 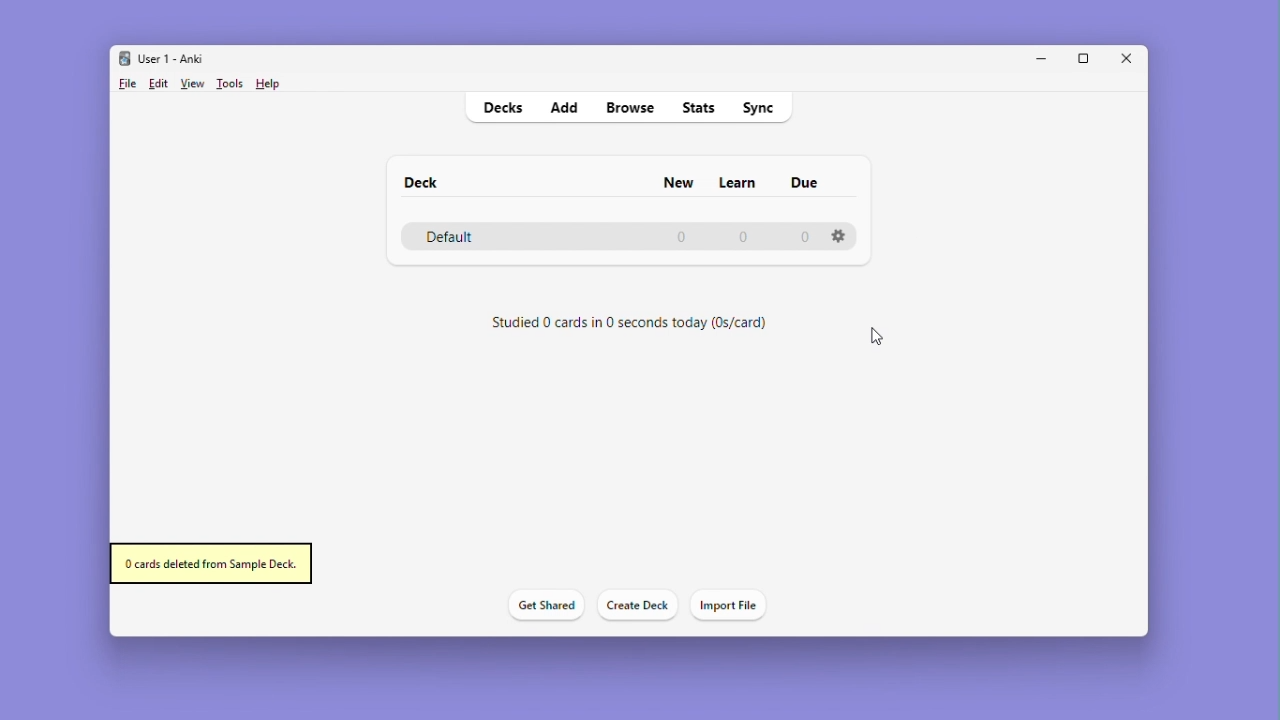 I want to click on Setting, so click(x=841, y=235).